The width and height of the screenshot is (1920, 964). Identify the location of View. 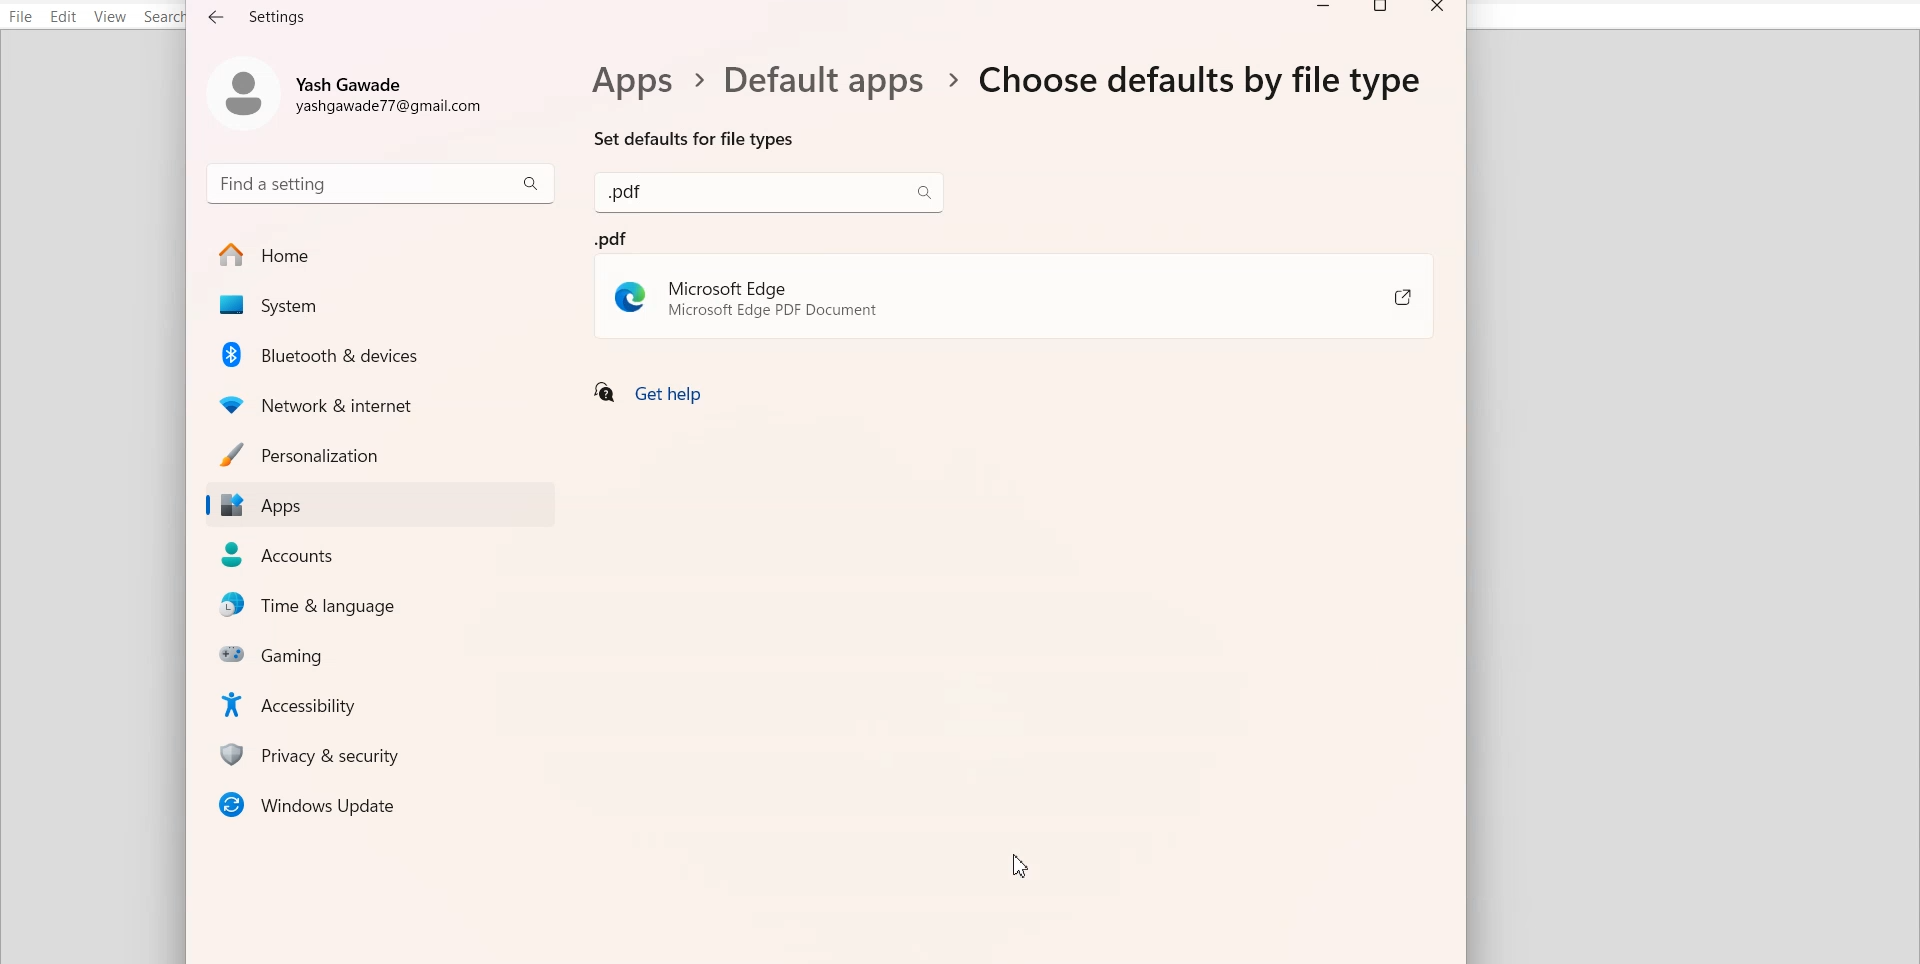
(109, 17).